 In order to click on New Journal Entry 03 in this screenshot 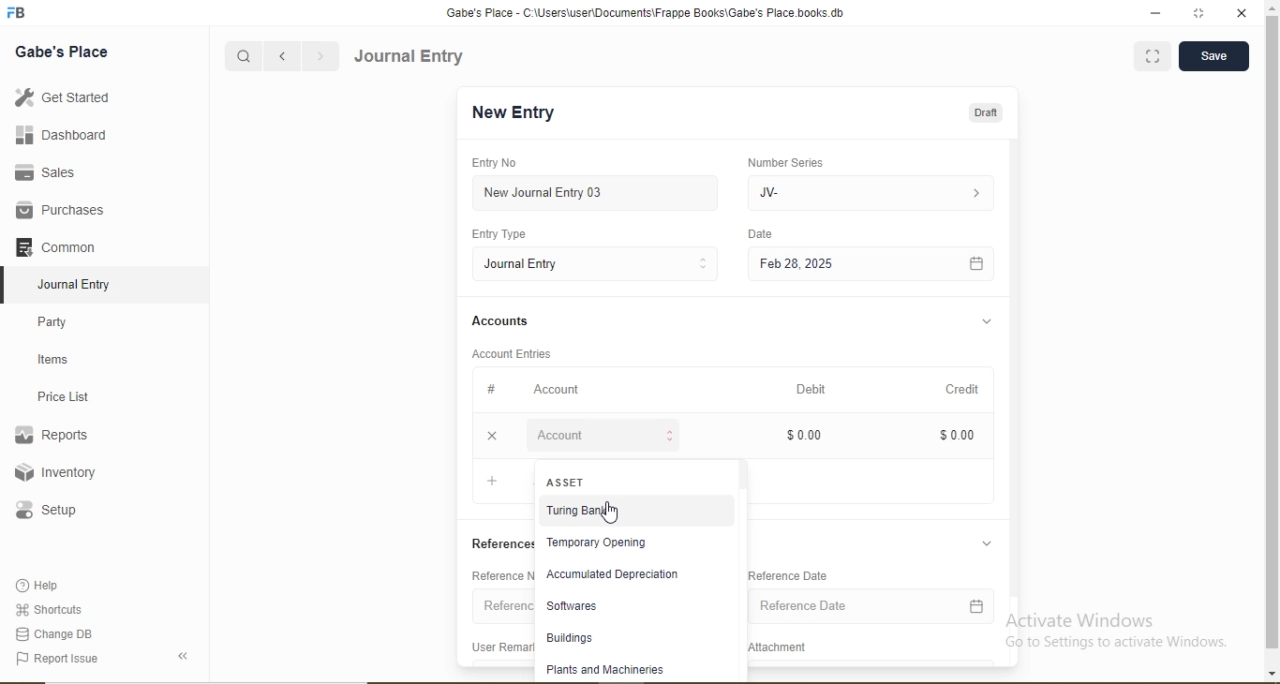, I will do `click(544, 193)`.